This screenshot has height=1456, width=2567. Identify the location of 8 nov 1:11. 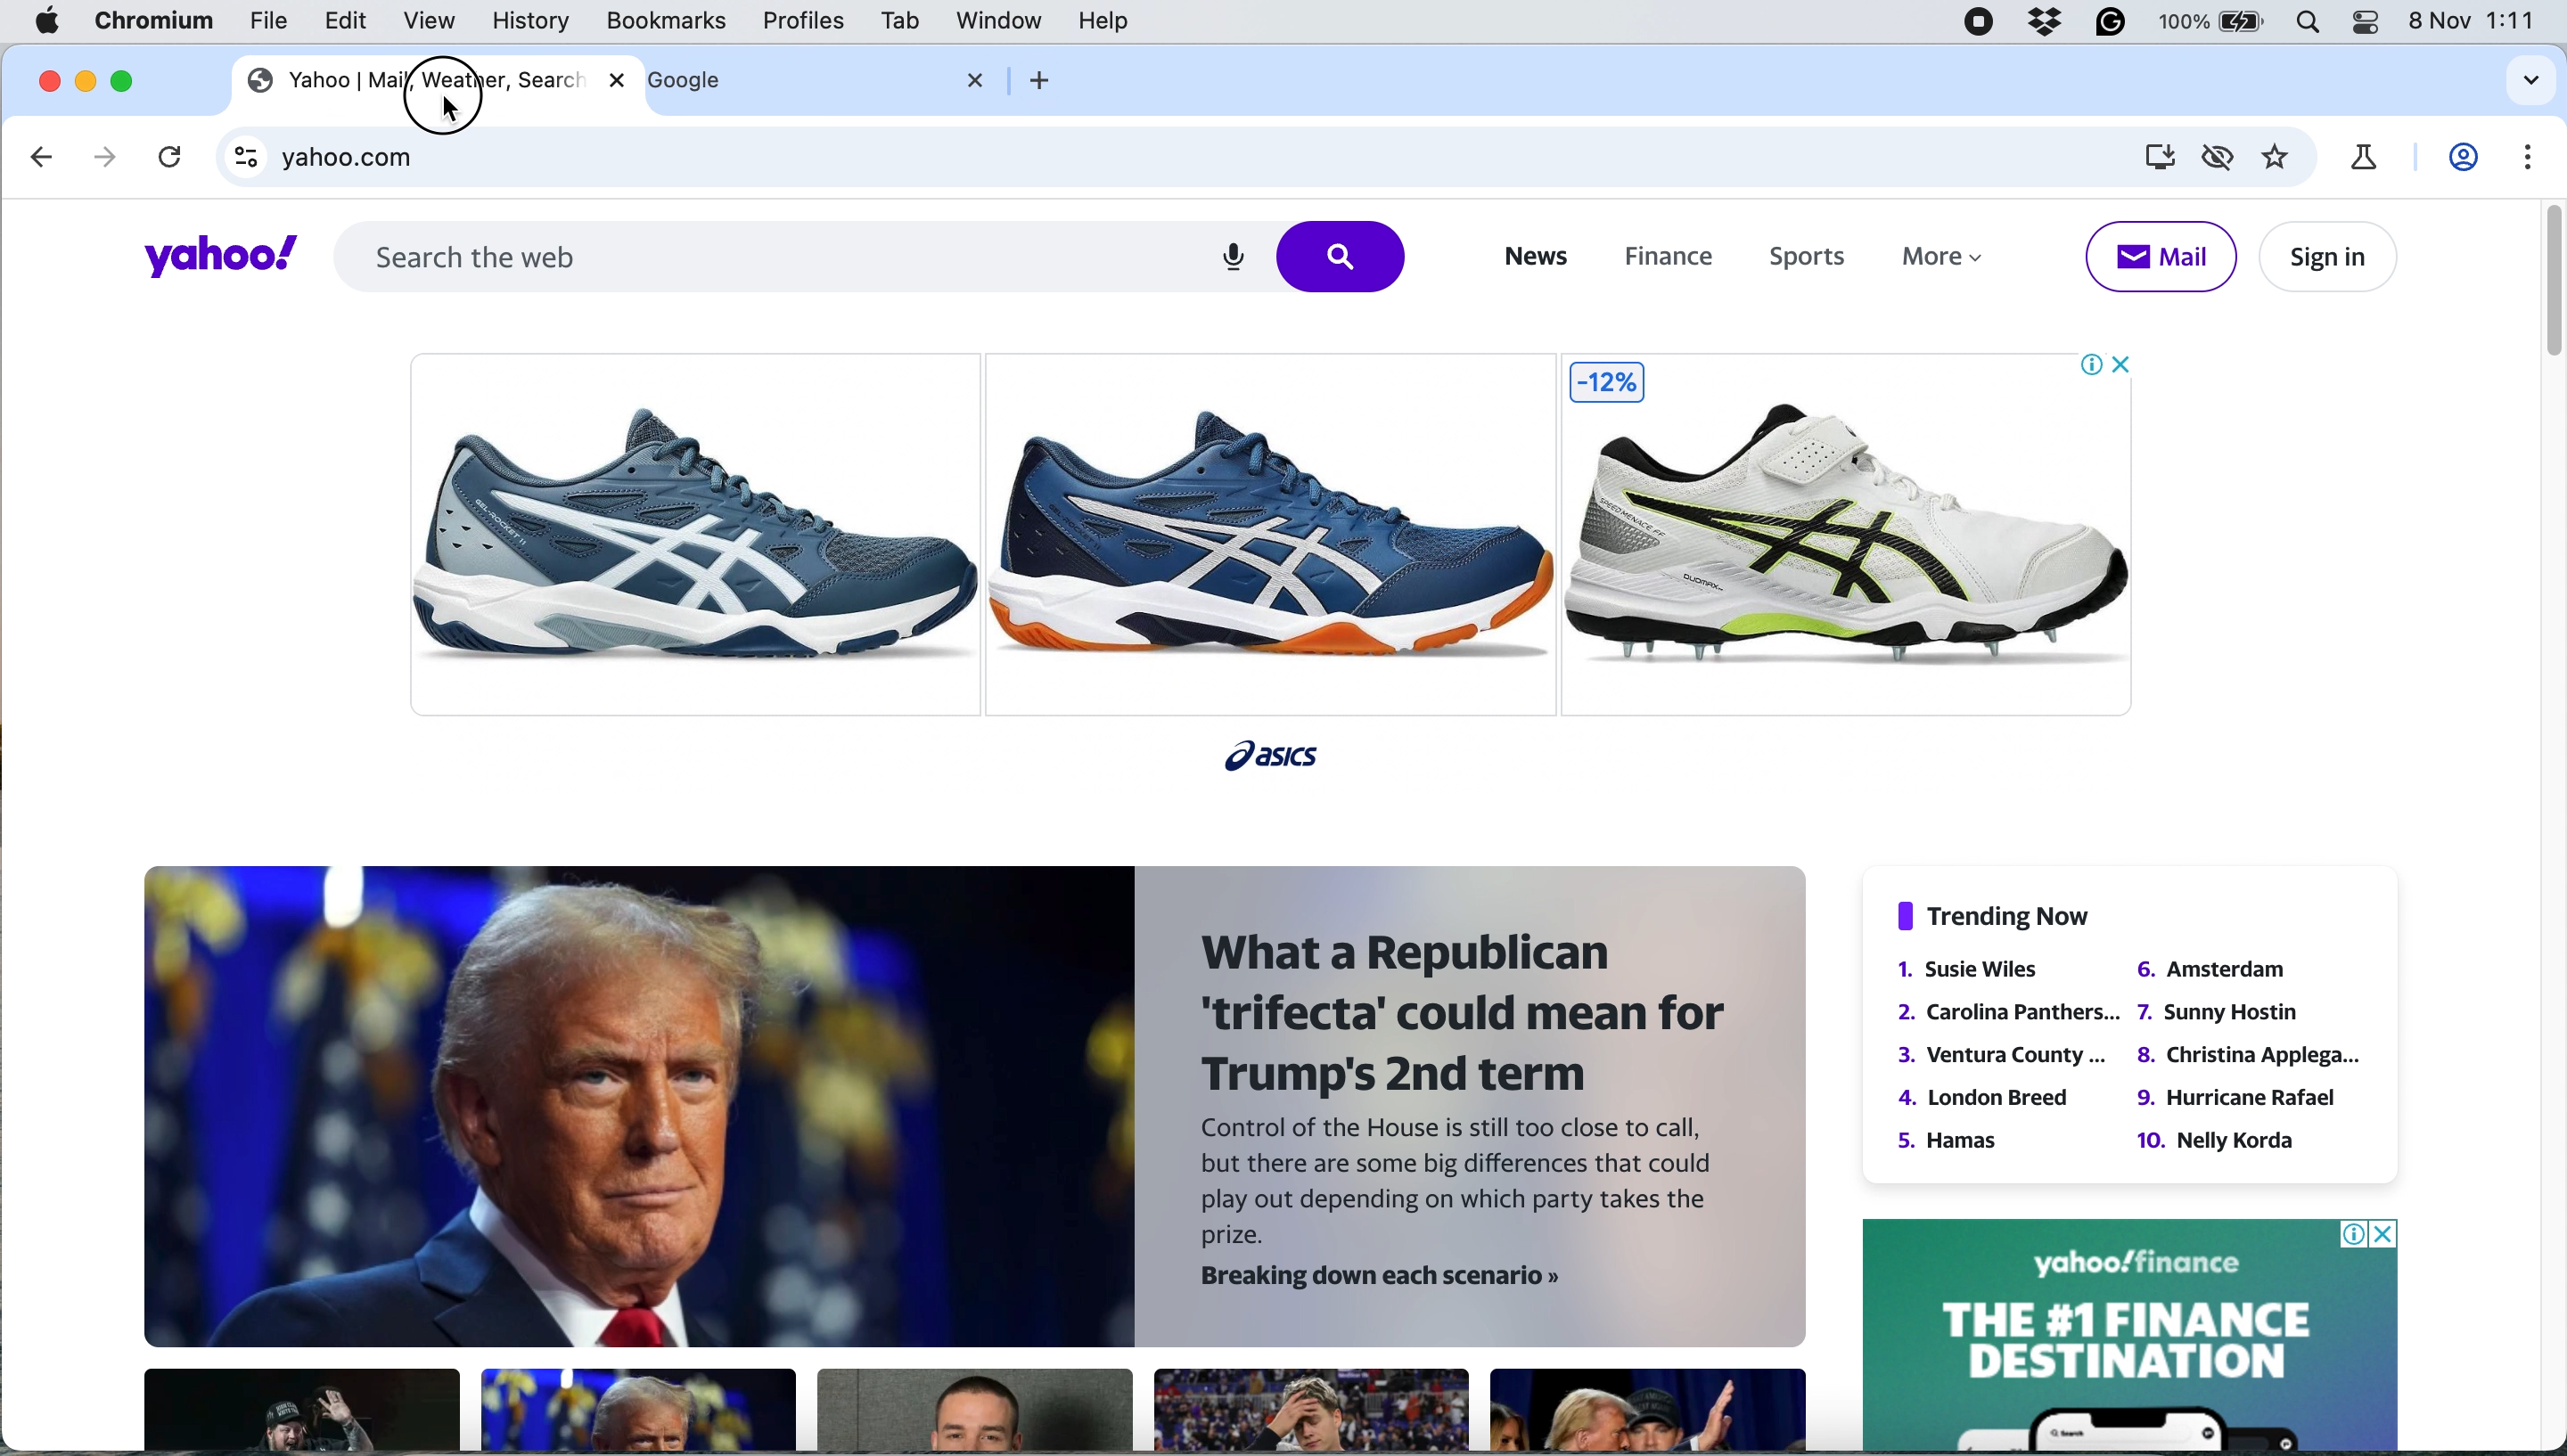
(2477, 21).